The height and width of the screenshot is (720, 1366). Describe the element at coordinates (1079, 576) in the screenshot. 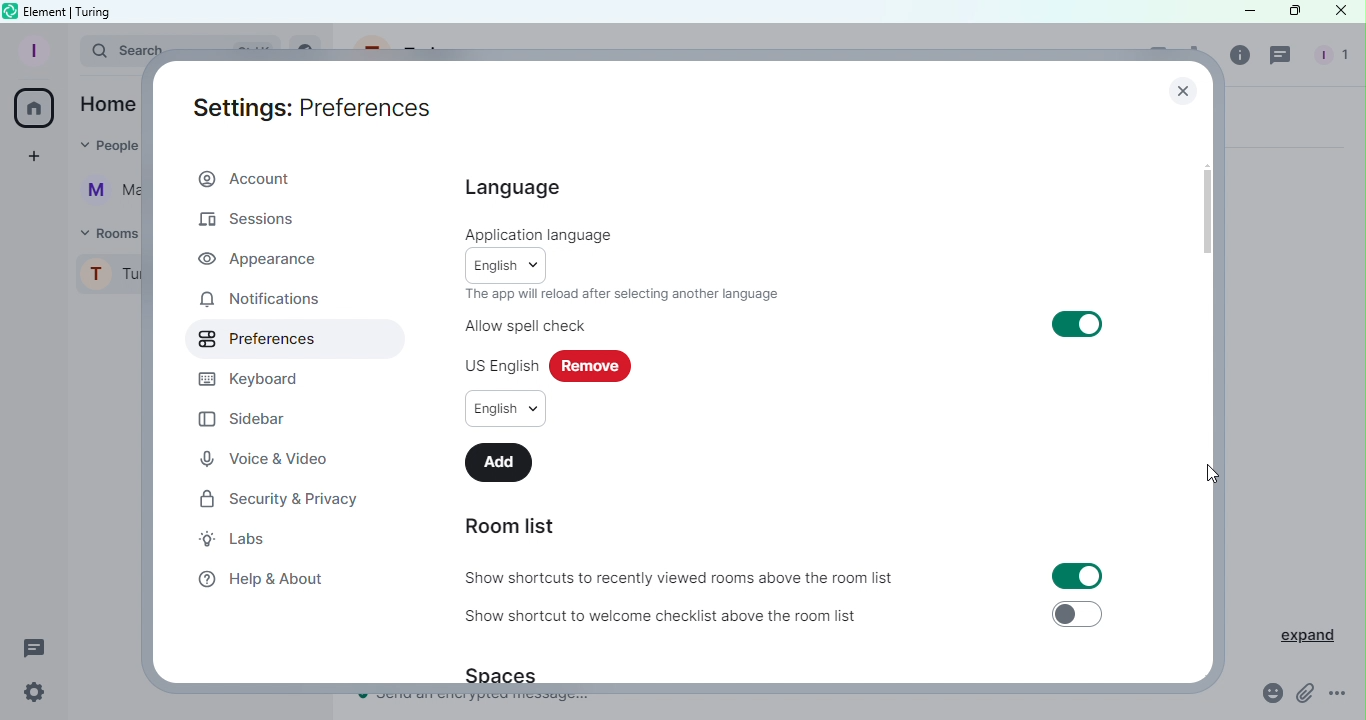

I see `Toggle` at that location.